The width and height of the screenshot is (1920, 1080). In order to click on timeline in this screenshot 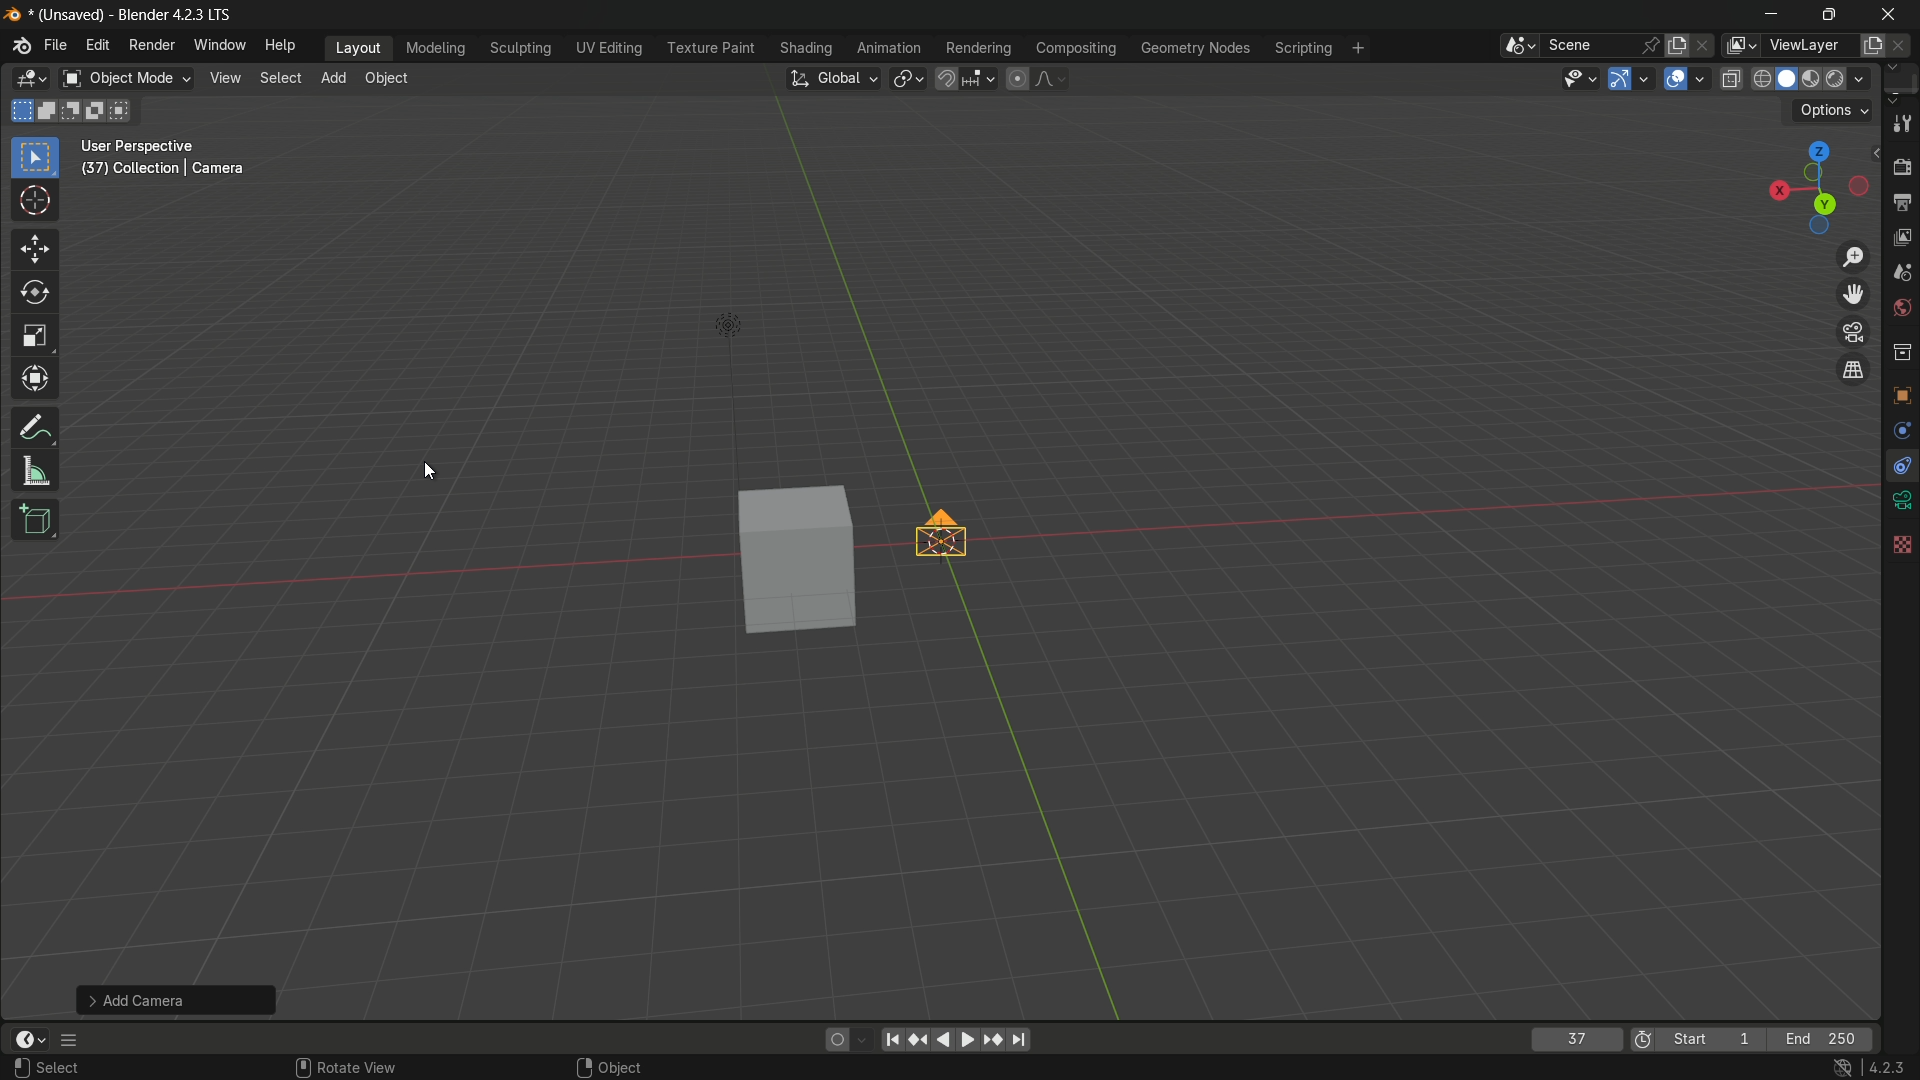, I will do `click(33, 1039)`.